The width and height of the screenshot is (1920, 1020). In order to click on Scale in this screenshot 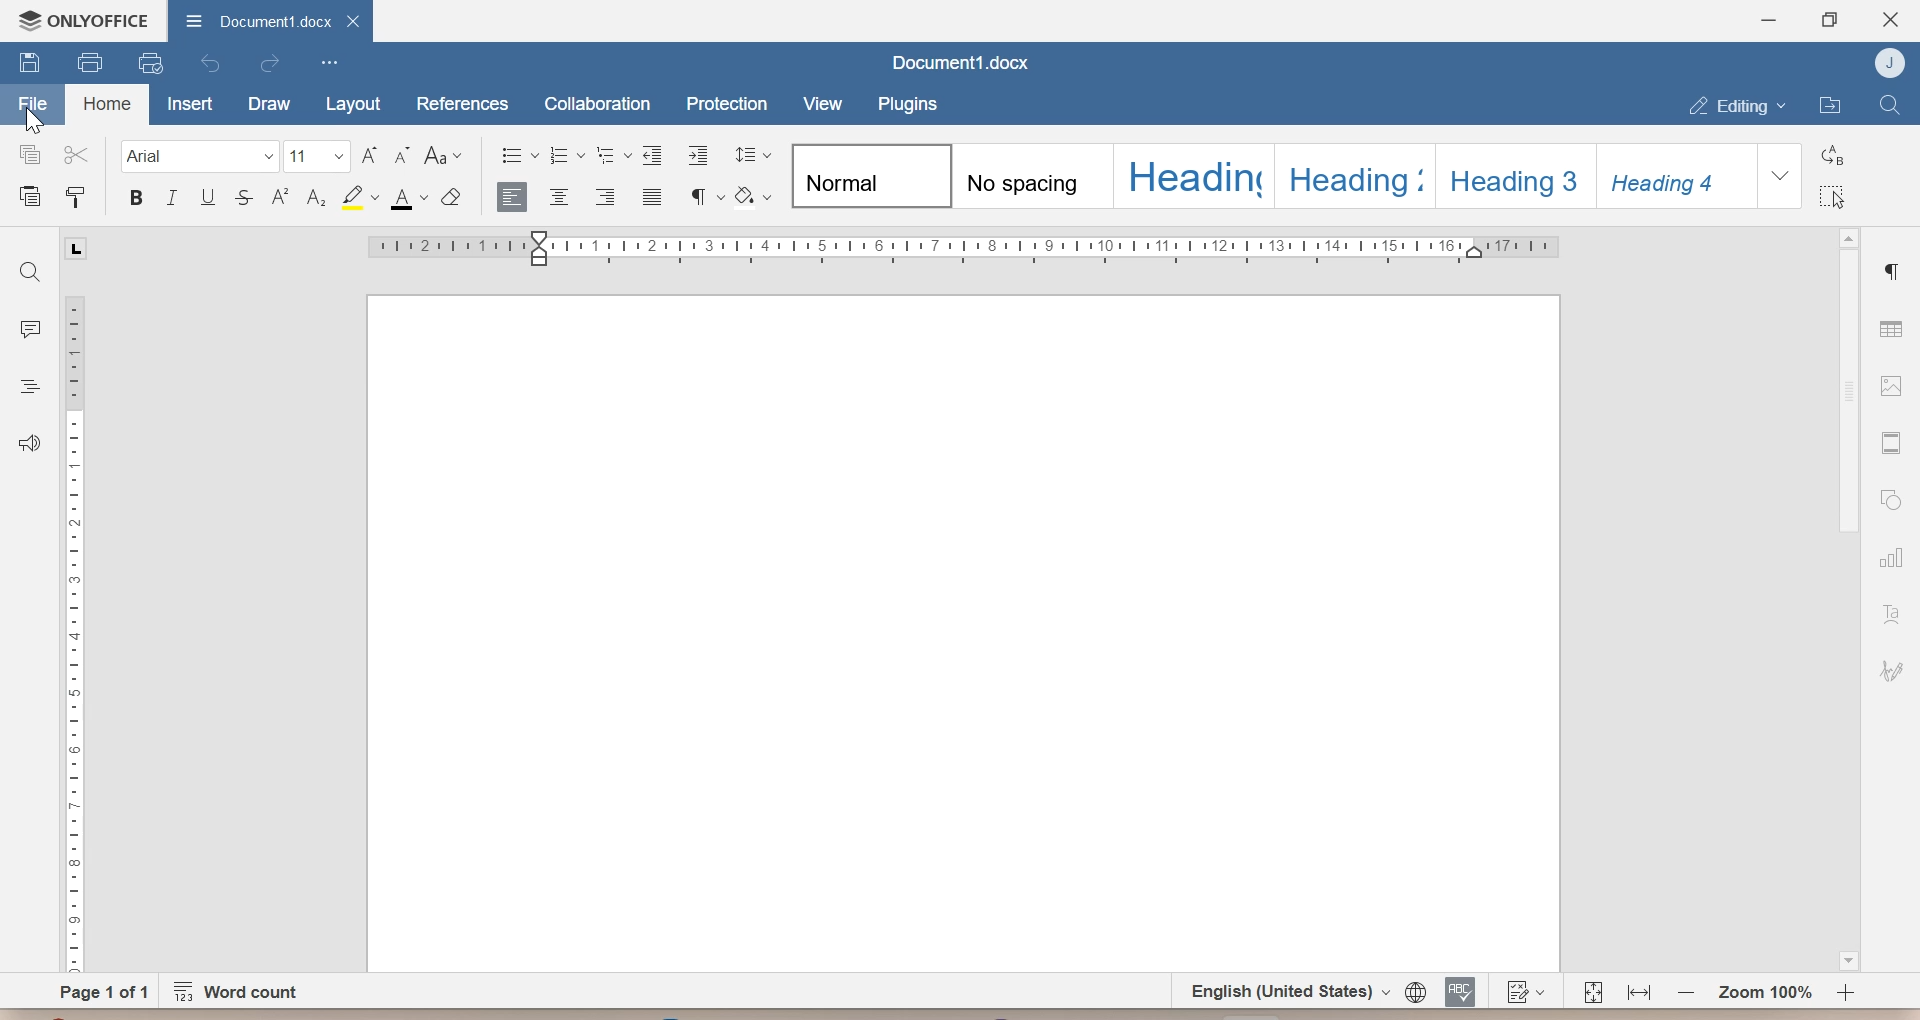, I will do `click(962, 248)`.